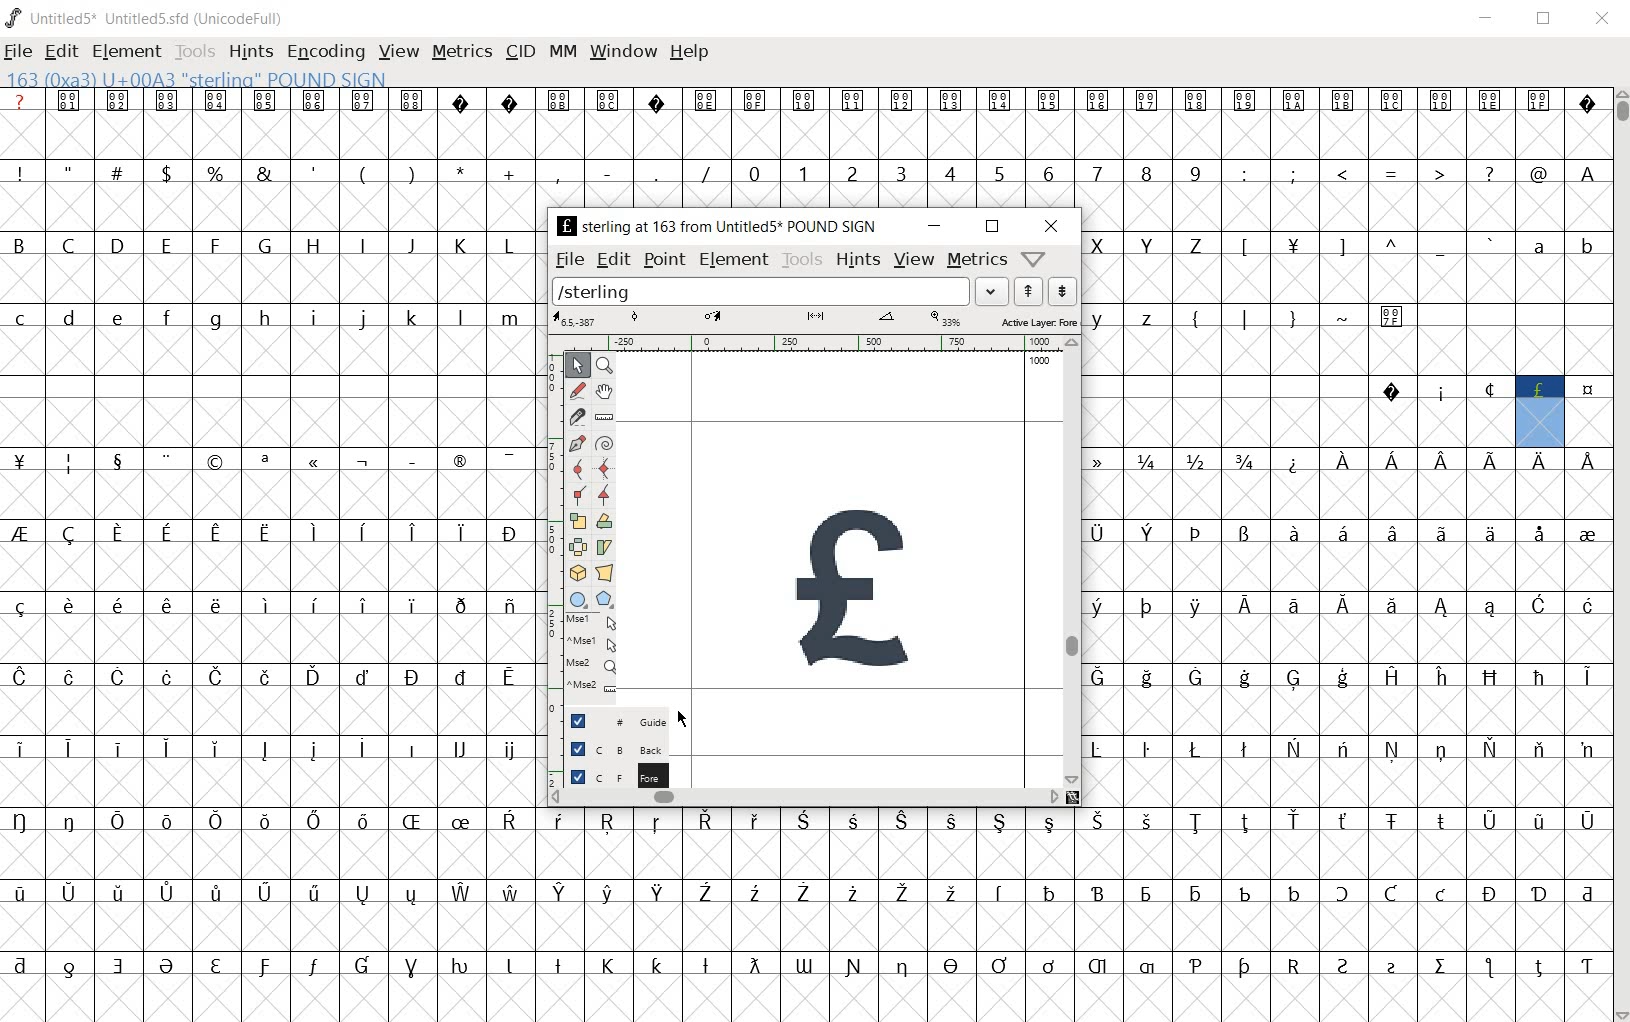 The image size is (1630, 1022). What do you see at coordinates (1392, 465) in the screenshot?
I see `Symbol` at bounding box center [1392, 465].